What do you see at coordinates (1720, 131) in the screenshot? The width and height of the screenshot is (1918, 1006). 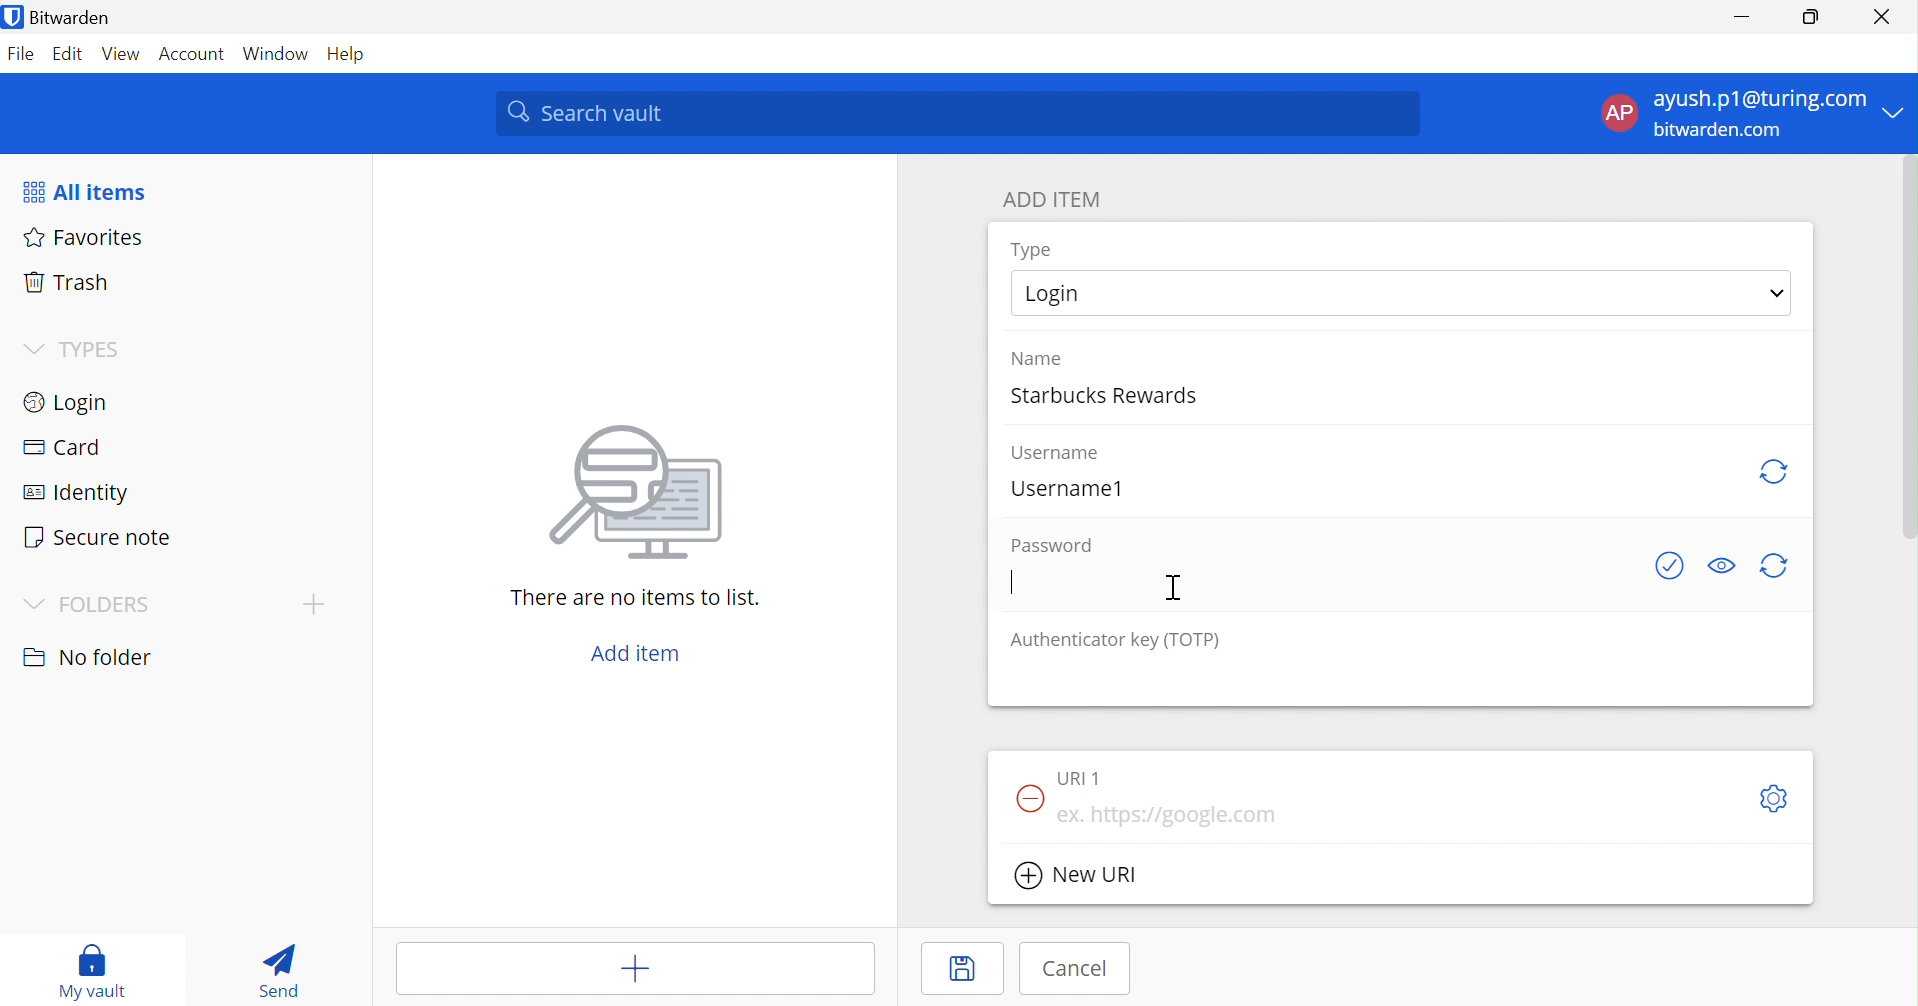 I see `bitwarden.com` at bounding box center [1720, 131].